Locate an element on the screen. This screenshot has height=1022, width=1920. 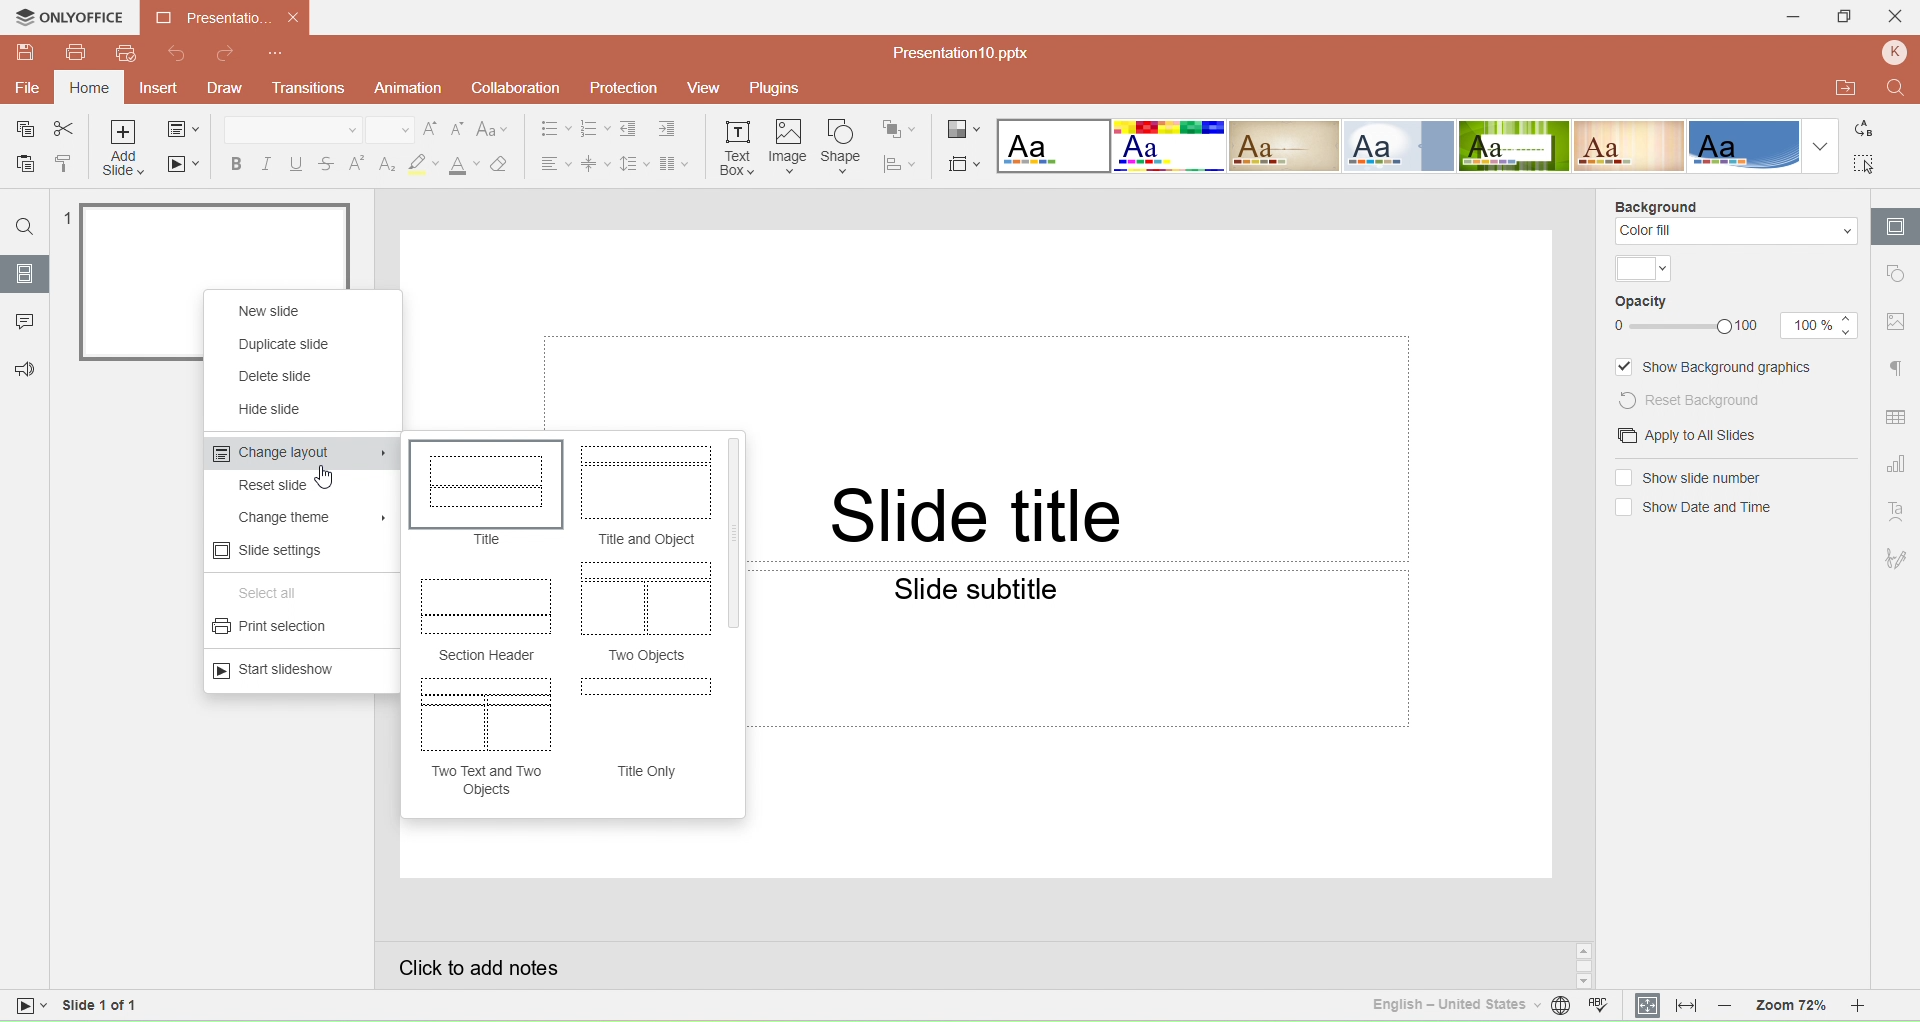
File is located at coordinates (28, 88).